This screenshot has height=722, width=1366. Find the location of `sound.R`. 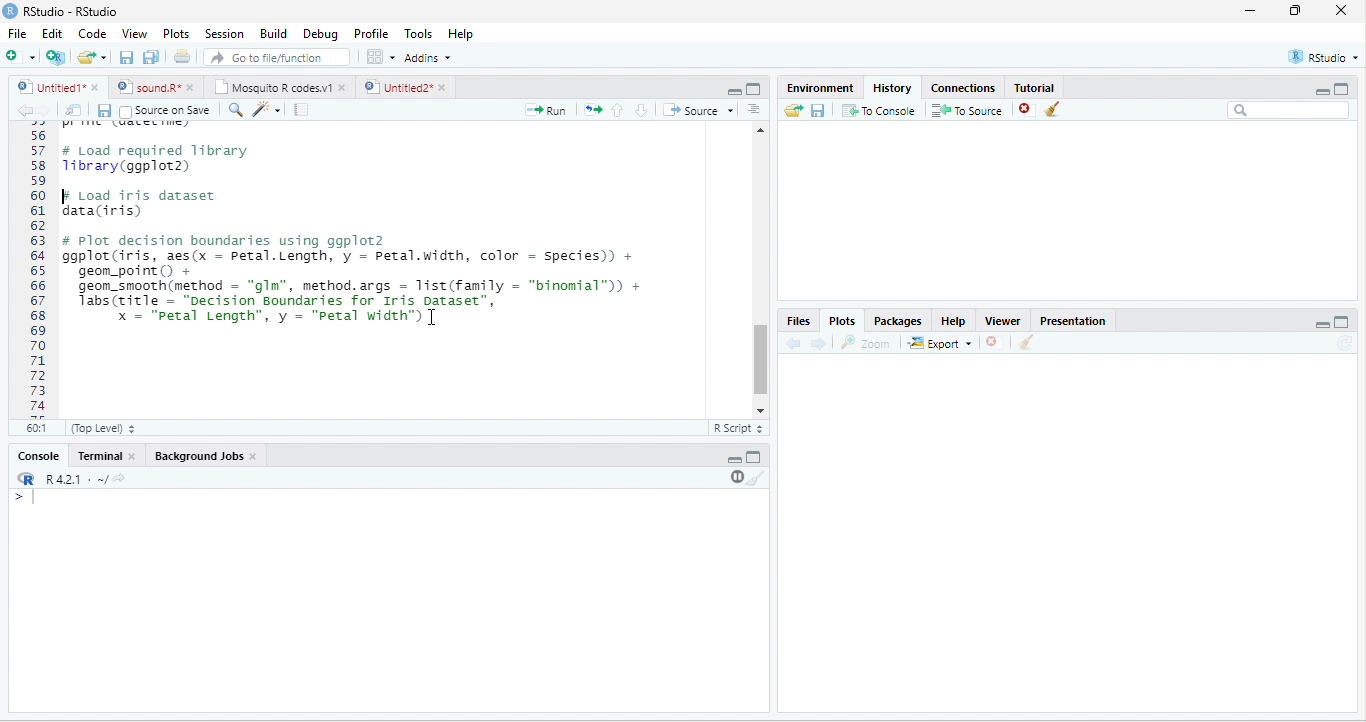

sound.R is located at coordinates (148, 87).